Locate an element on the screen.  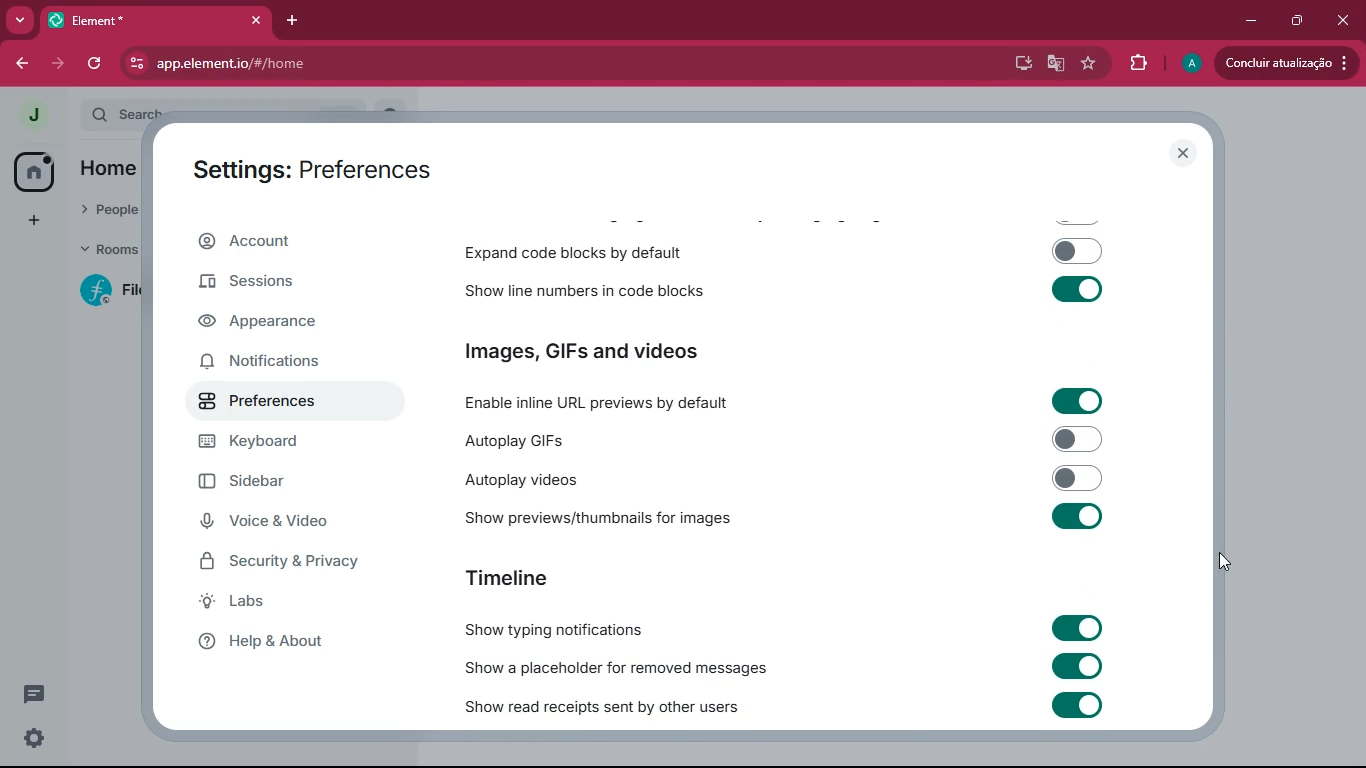
toggle on/off is located at coordinates (1076, 705).